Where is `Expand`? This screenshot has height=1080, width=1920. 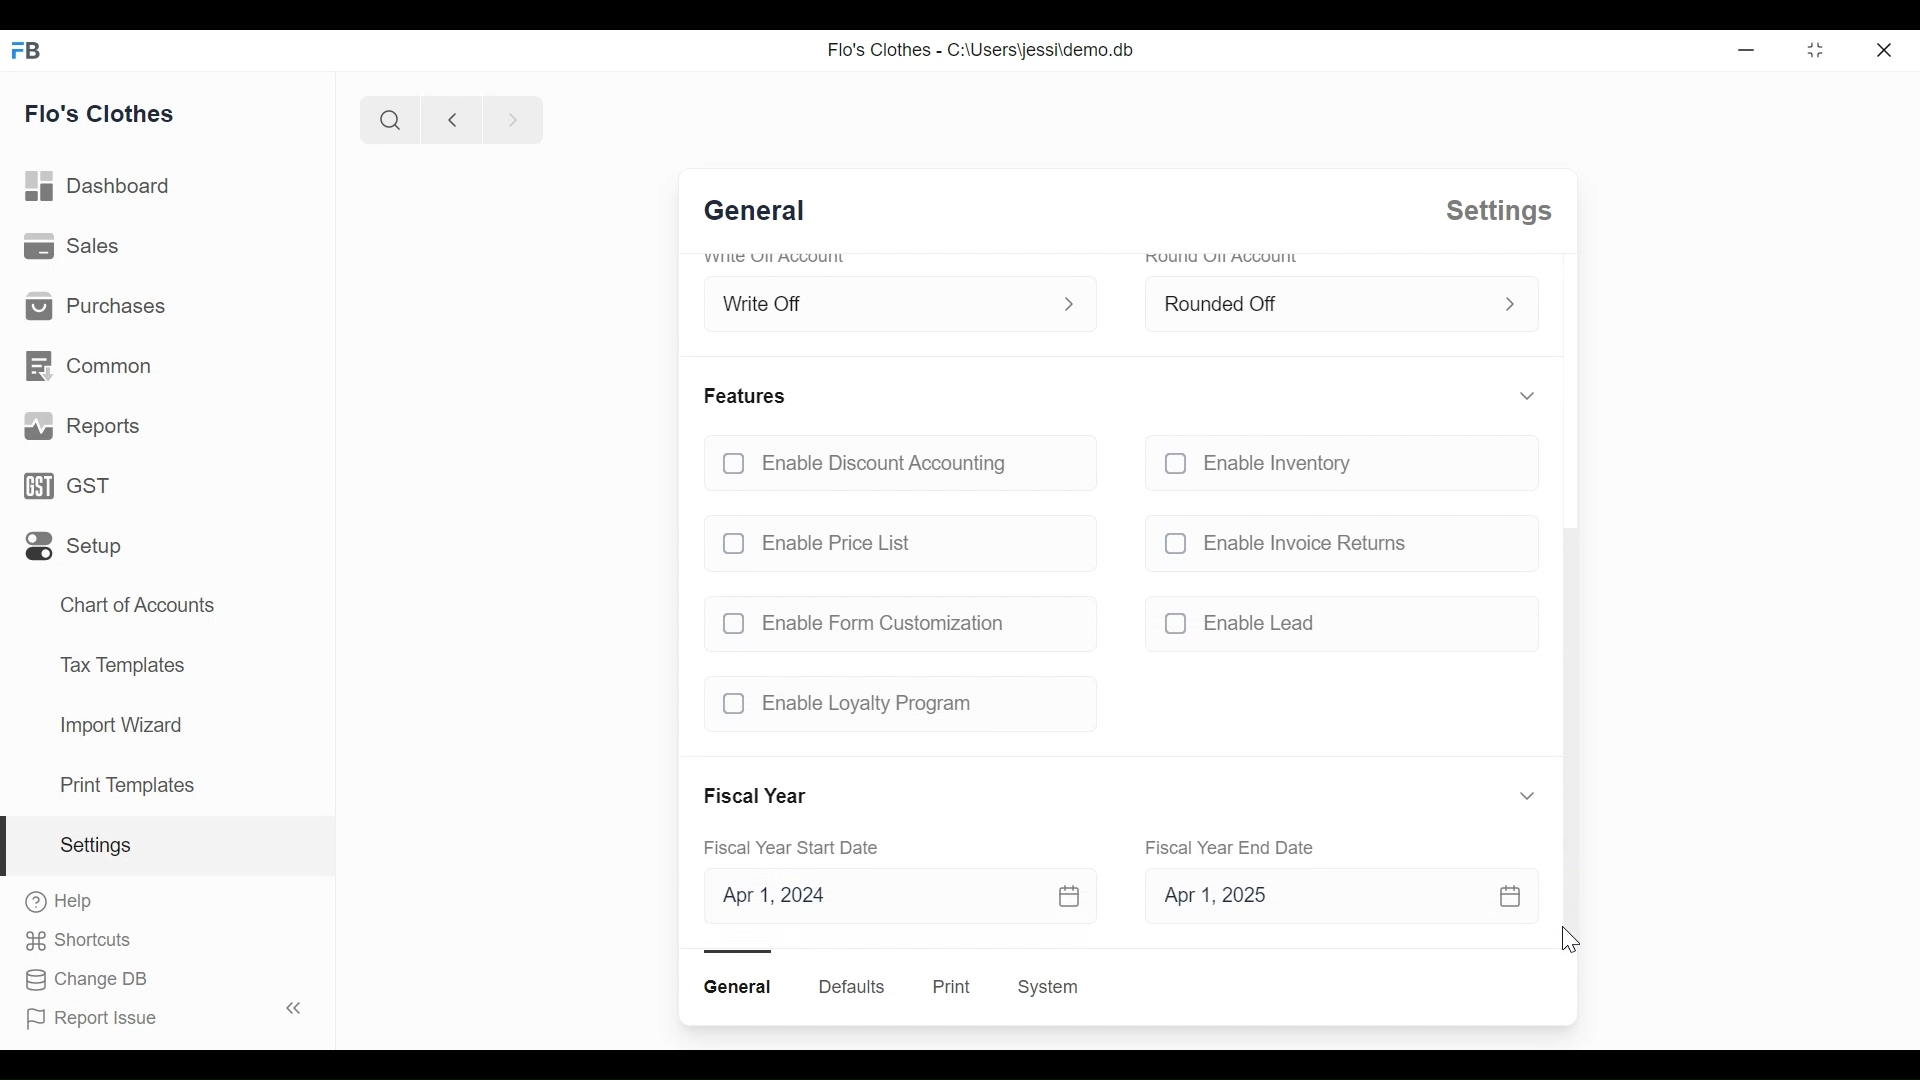 Expand is located at coordinates (1510, 305).